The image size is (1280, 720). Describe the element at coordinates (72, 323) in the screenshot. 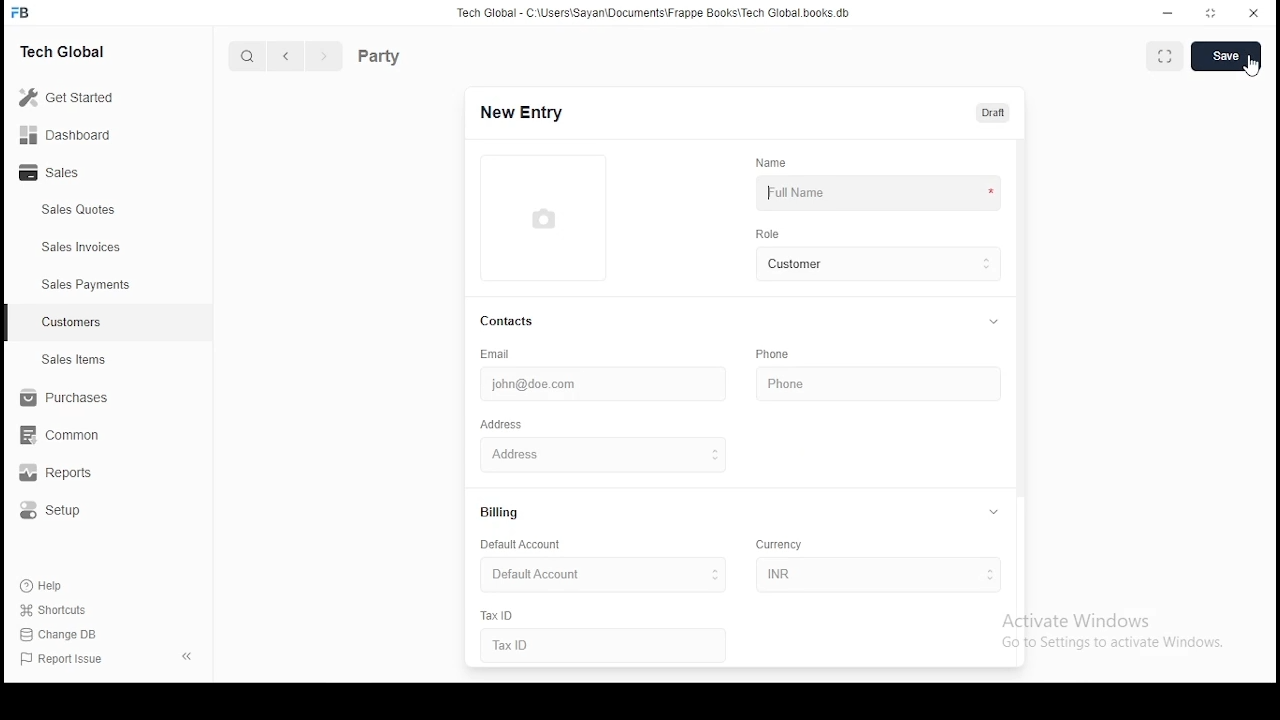

I see `customers` at that location.